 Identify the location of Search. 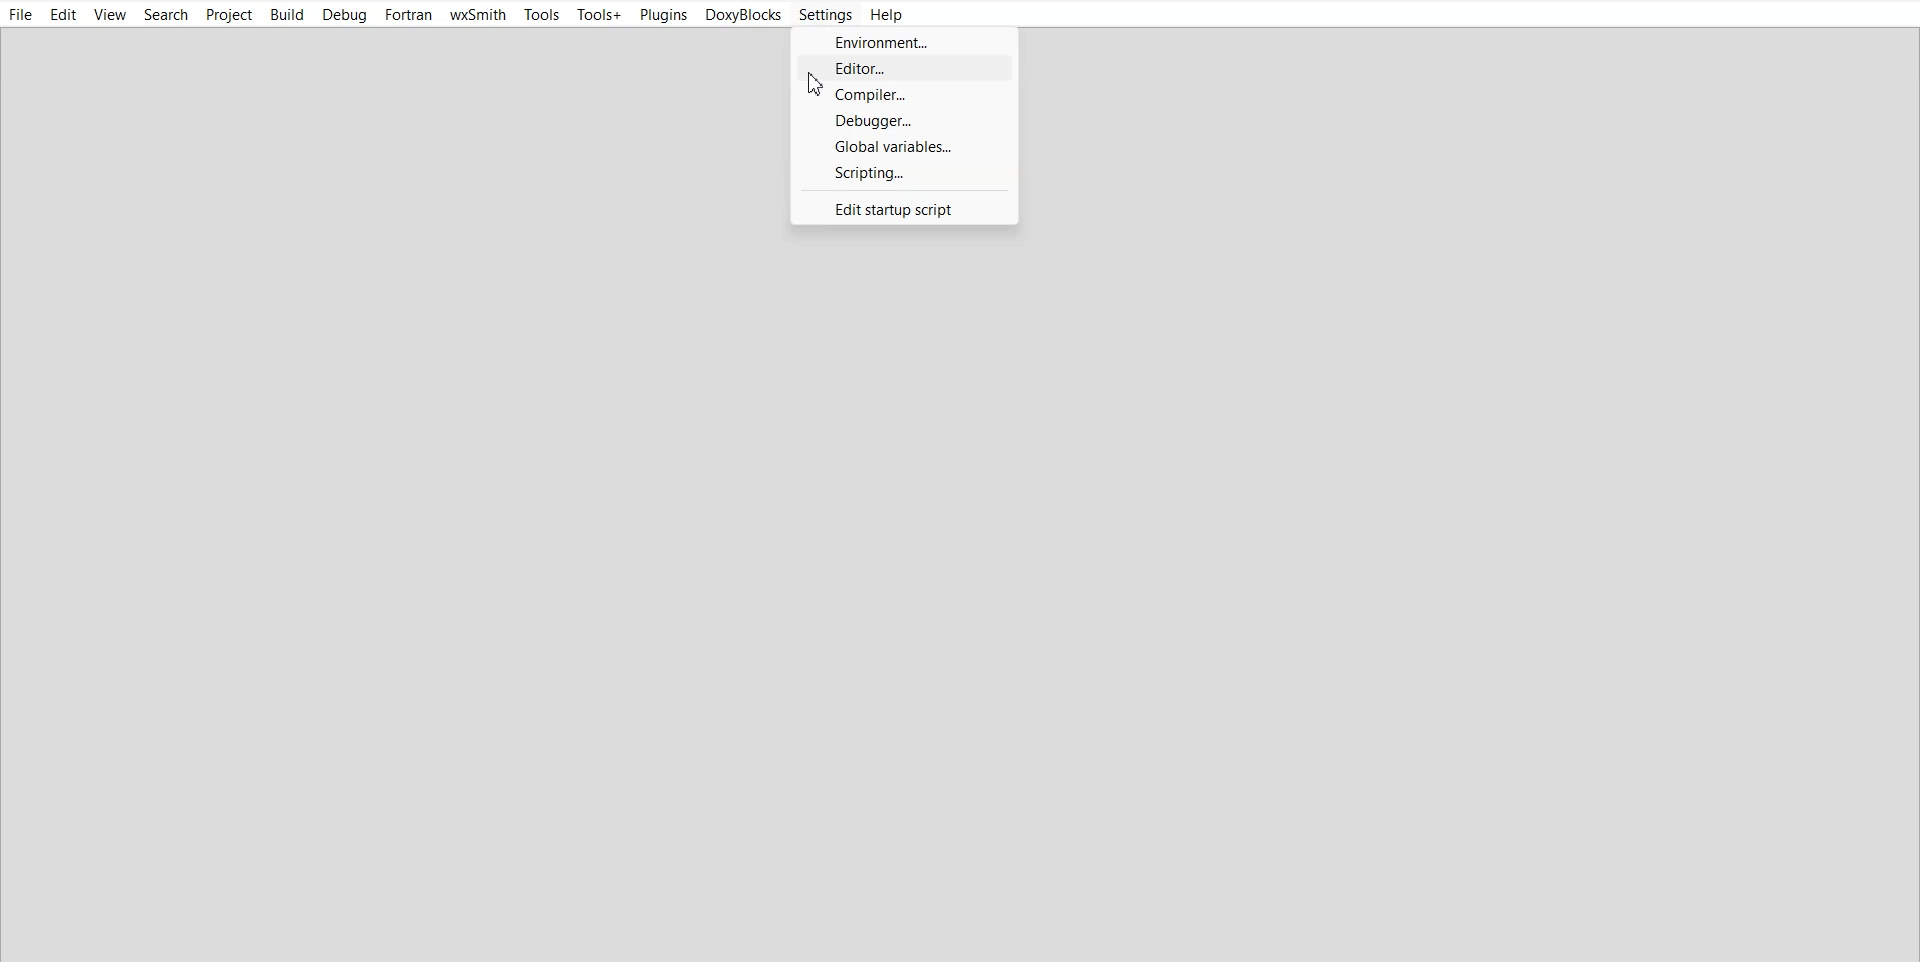
(166, 15).